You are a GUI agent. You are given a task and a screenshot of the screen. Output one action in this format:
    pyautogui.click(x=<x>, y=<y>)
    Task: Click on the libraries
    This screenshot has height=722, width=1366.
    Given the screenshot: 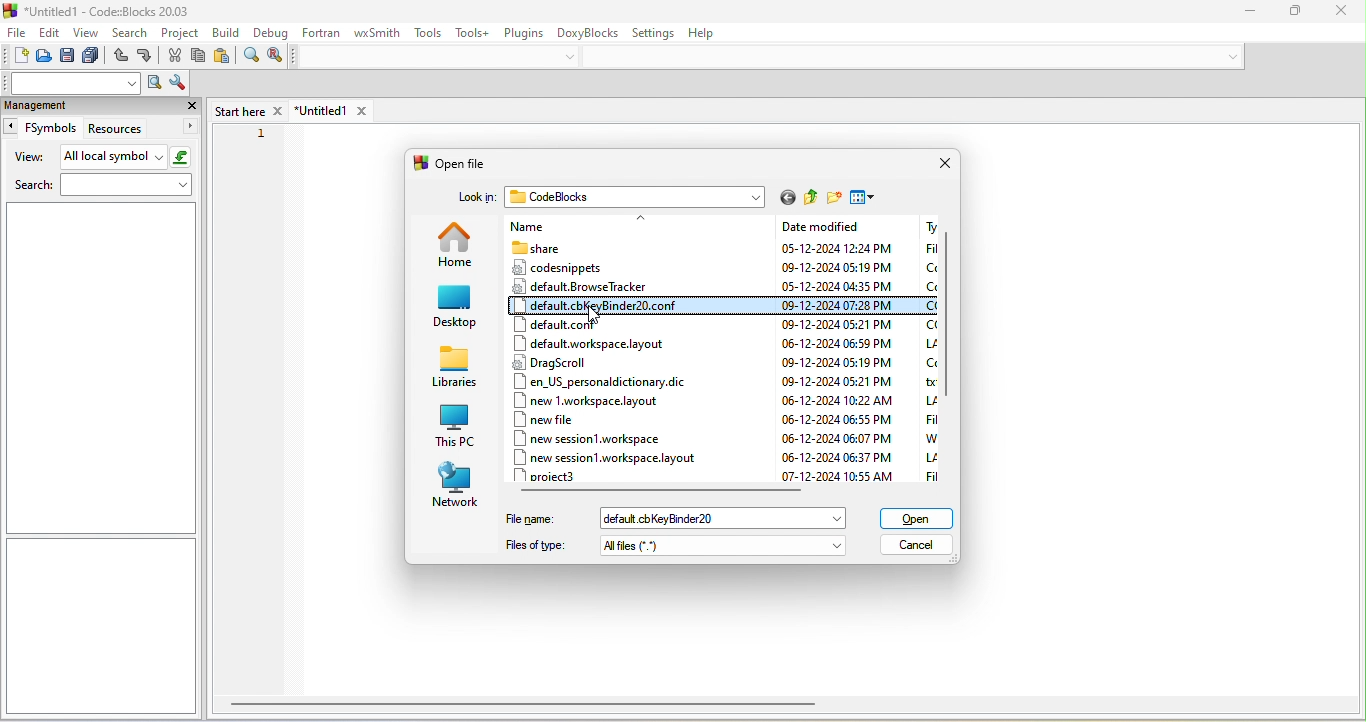 What is the action you would take?
    pyautogui.click(x=453, y=372)
    